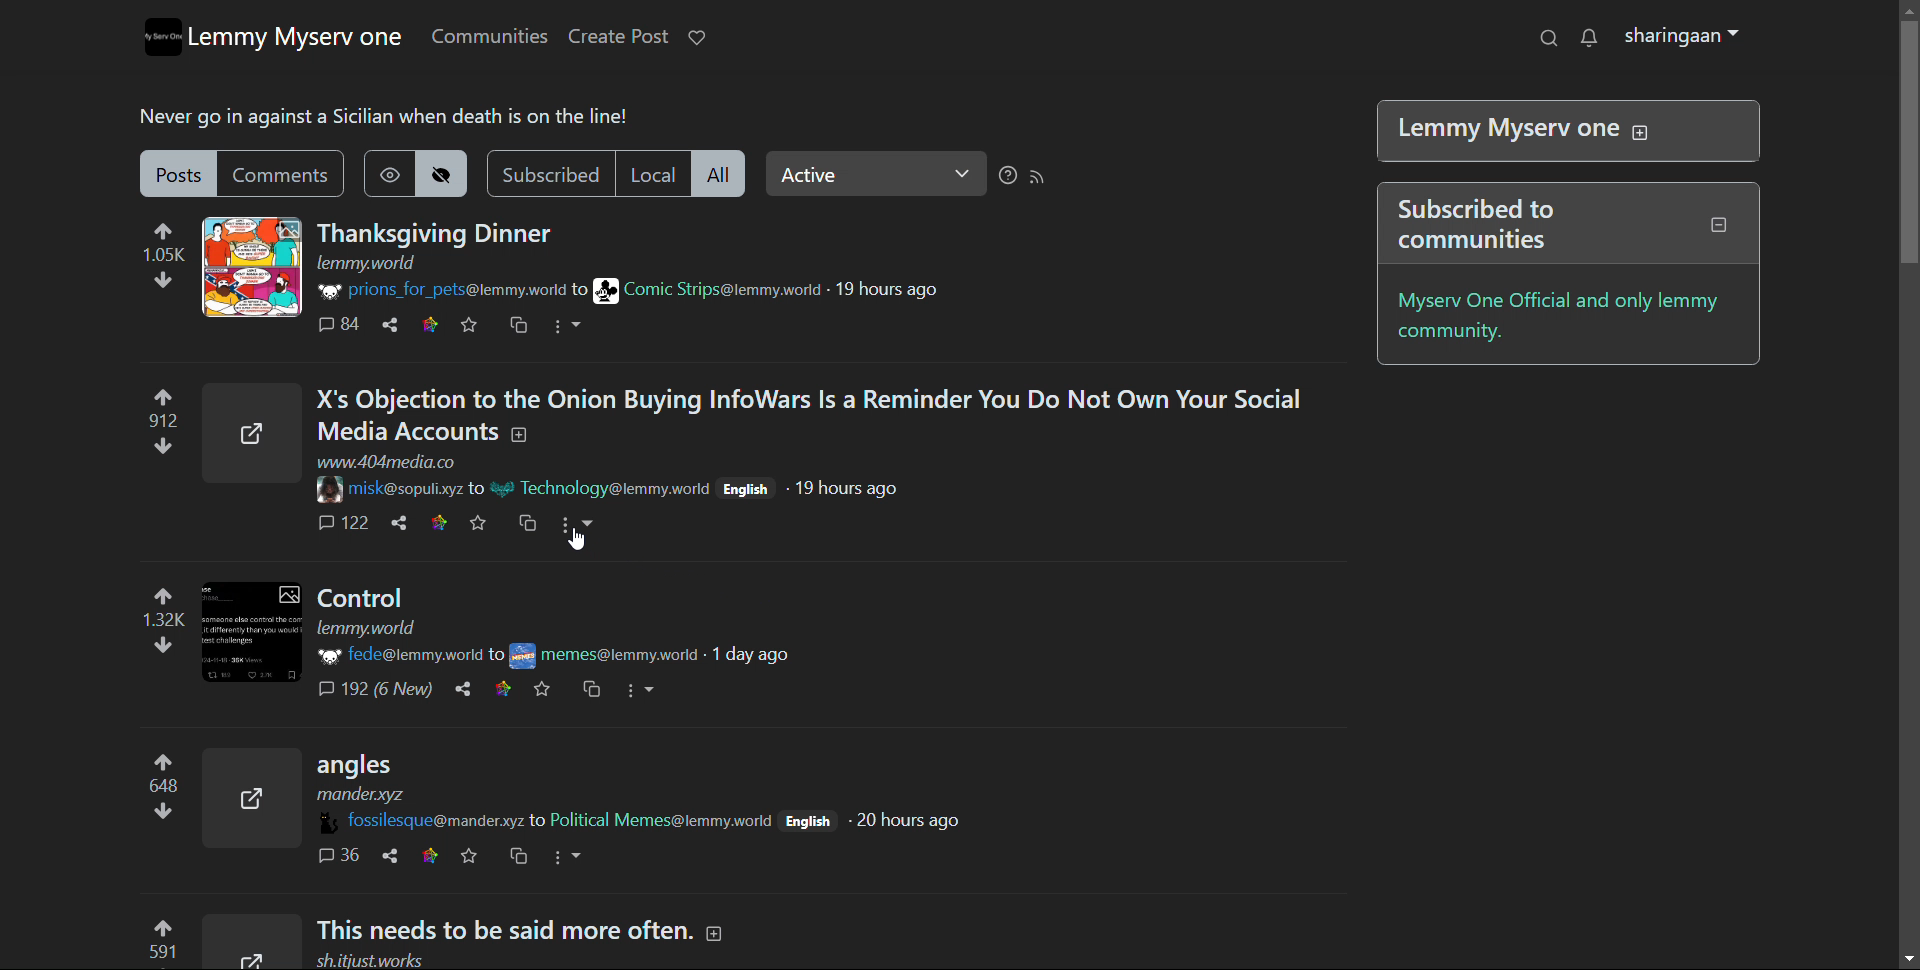  Describe the element at coordinates (381, 691) in the screenshot. I see `Comments` at that location.